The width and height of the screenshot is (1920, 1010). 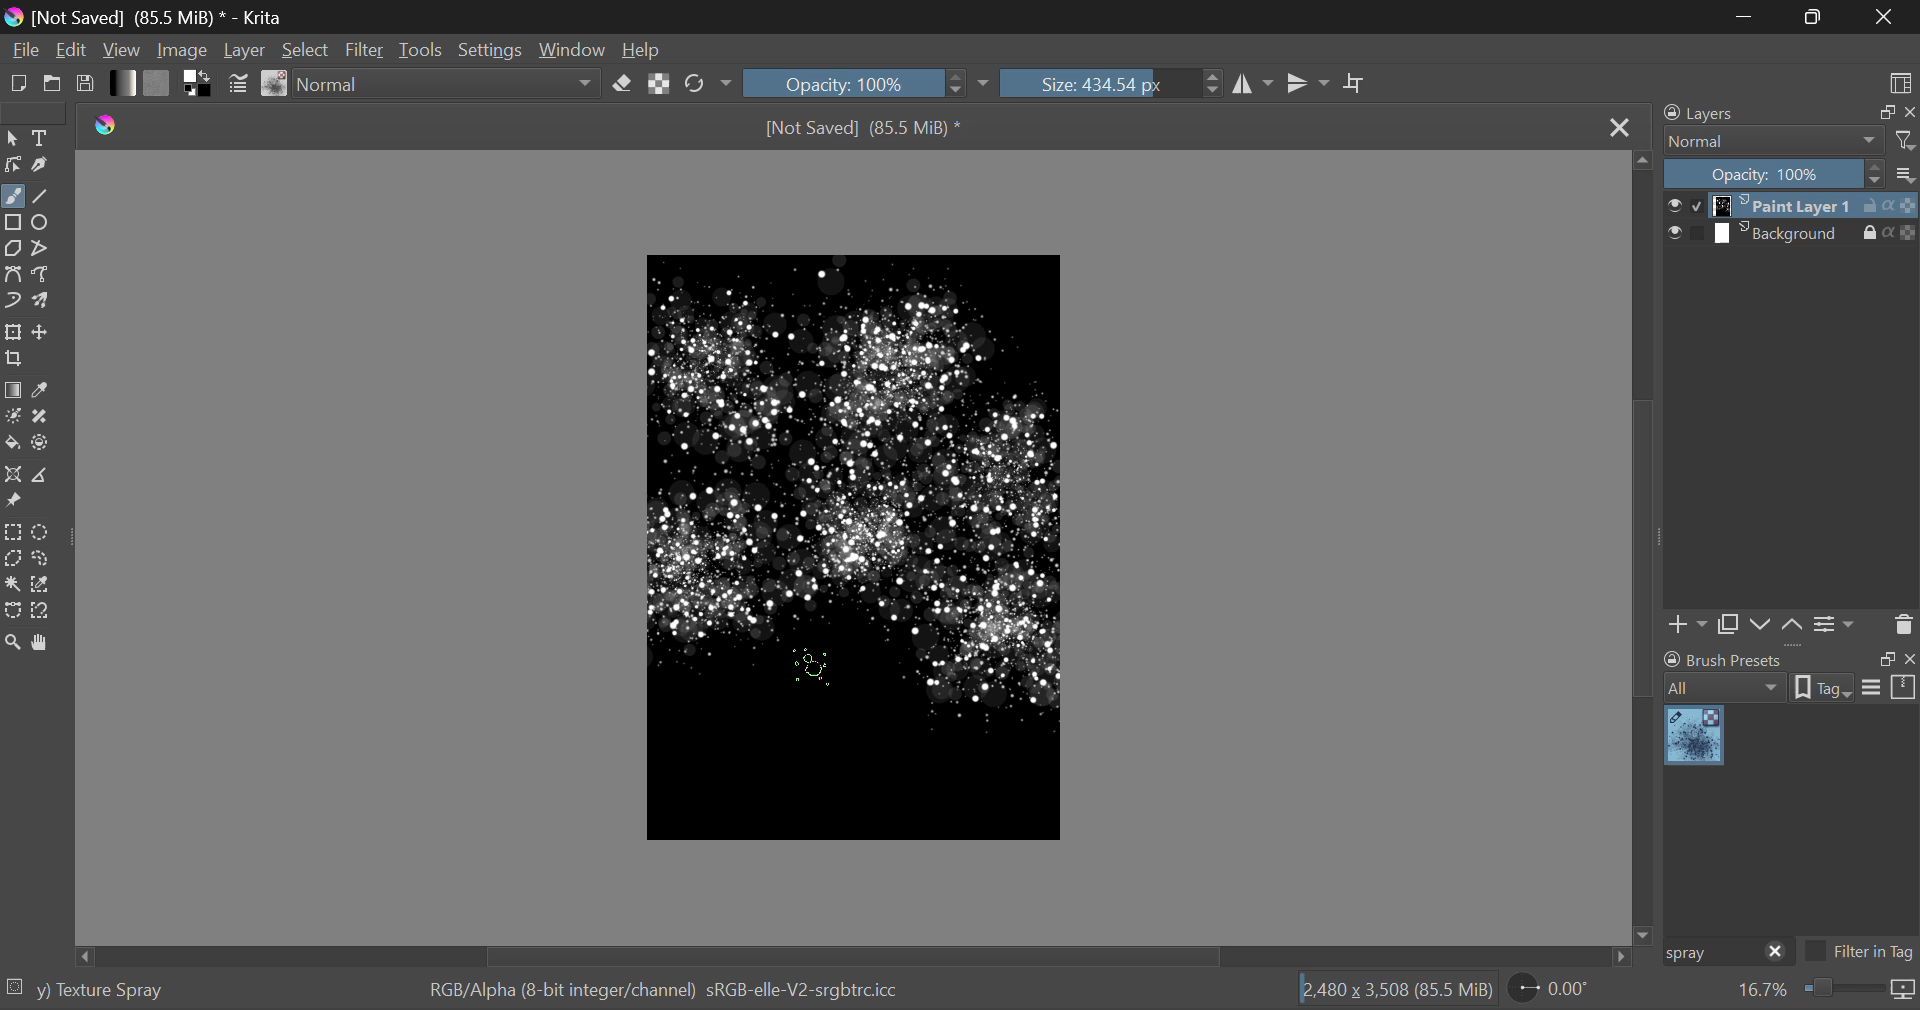 I want to click on Help, so click(x=642, y=46).